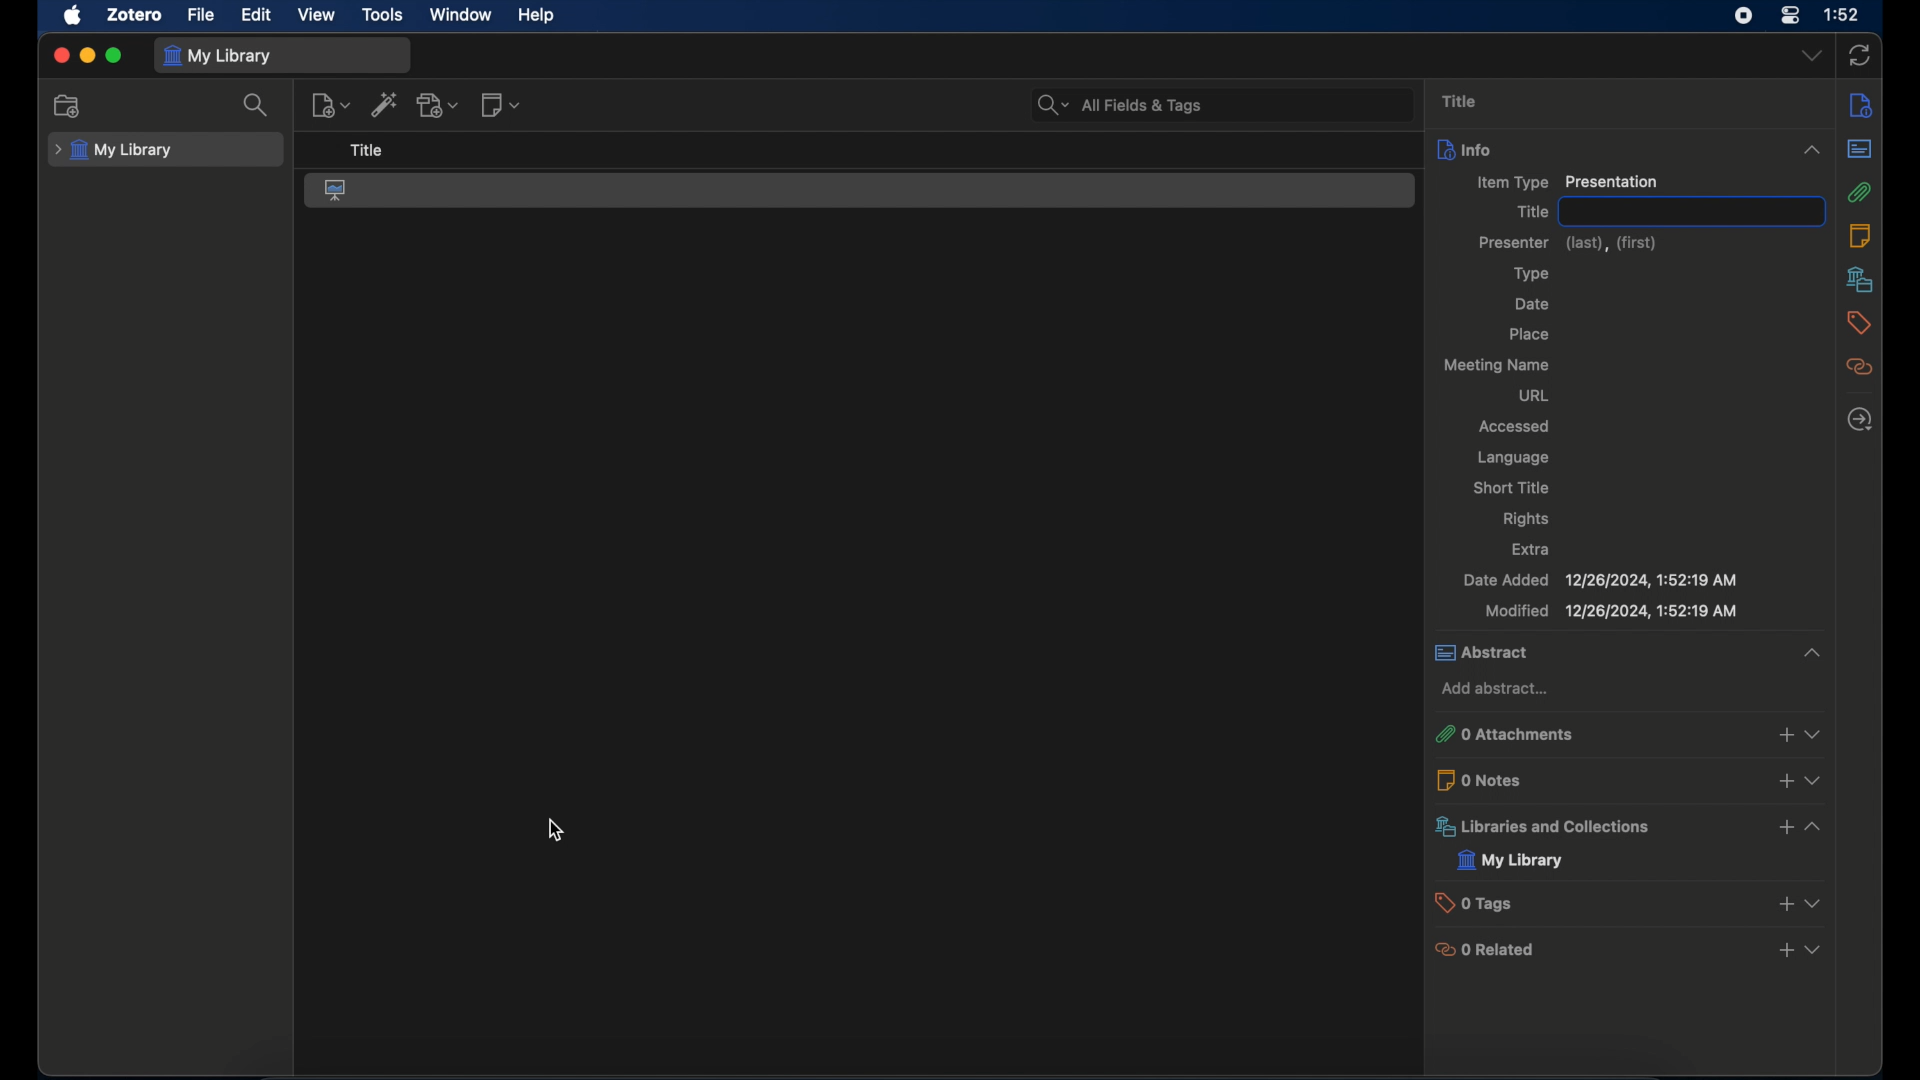  I want to click on libraries, so click(1631, 826).